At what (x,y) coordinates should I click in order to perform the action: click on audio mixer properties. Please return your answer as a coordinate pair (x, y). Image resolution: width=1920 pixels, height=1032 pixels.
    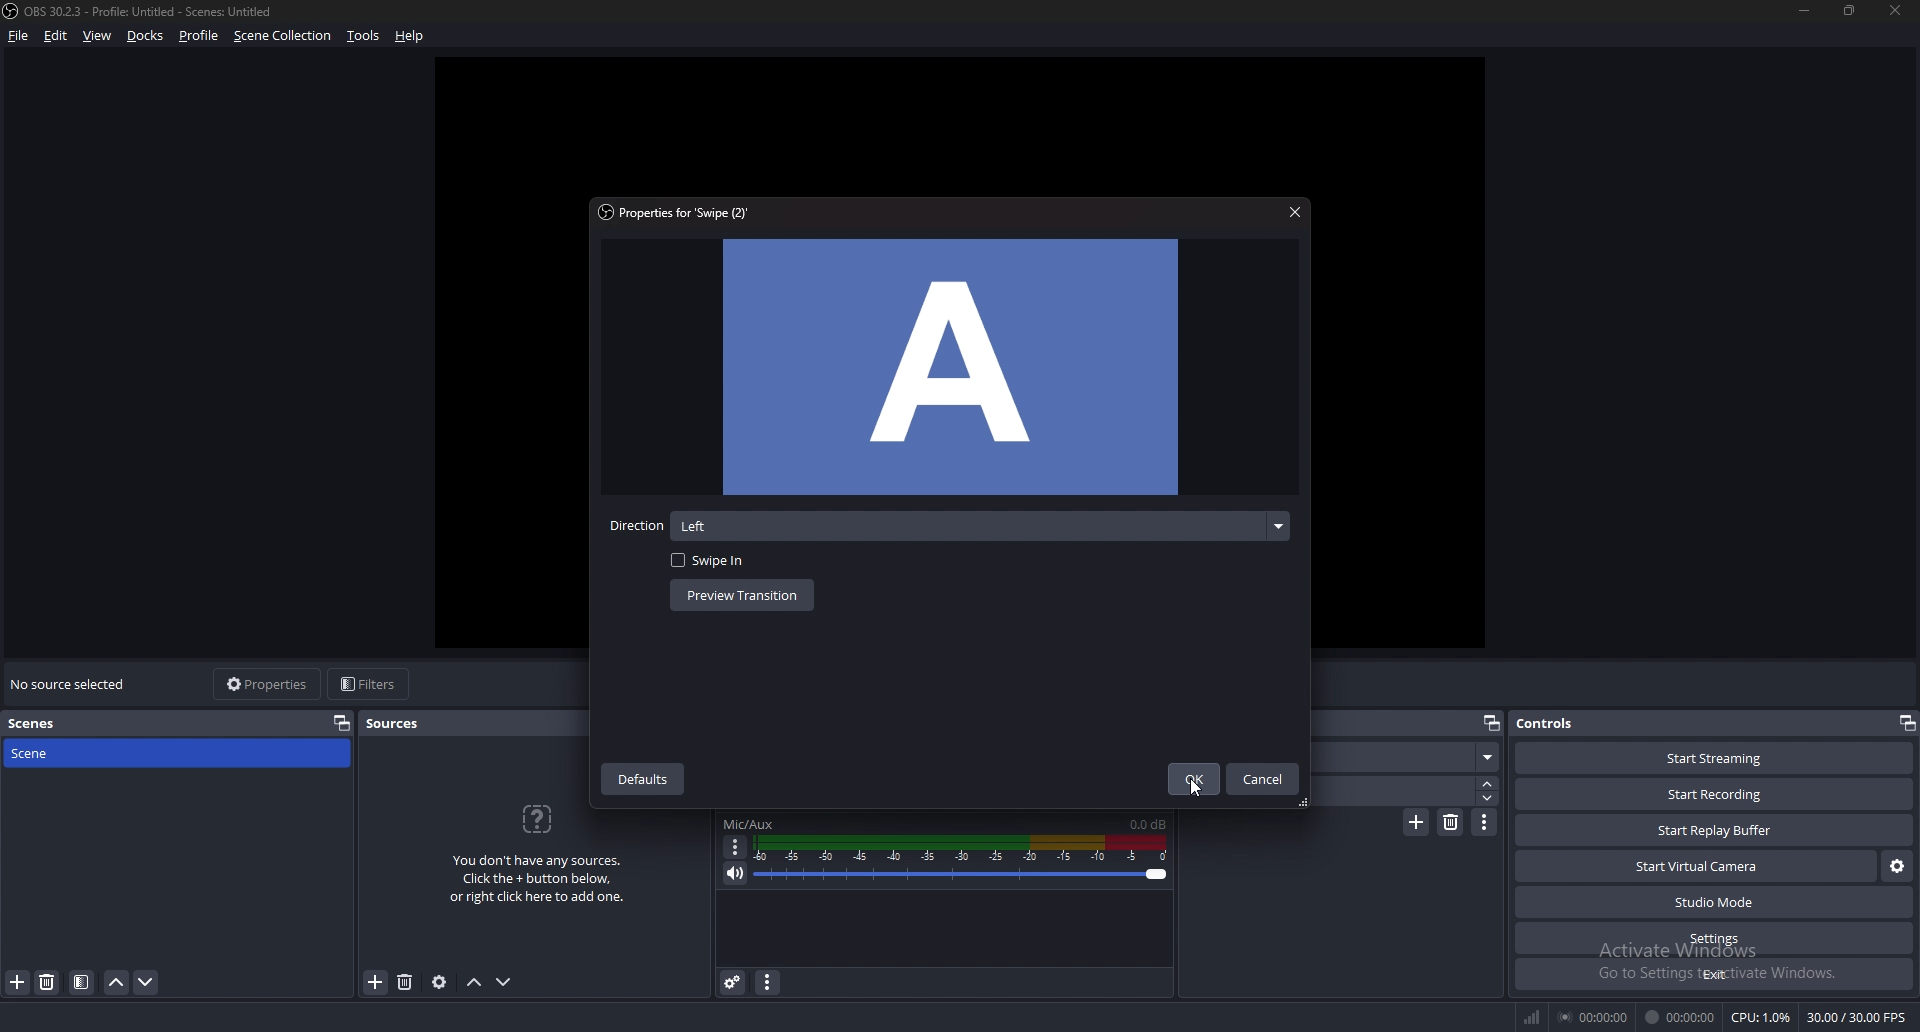
    Looking at the image, I should click on (769, 983).